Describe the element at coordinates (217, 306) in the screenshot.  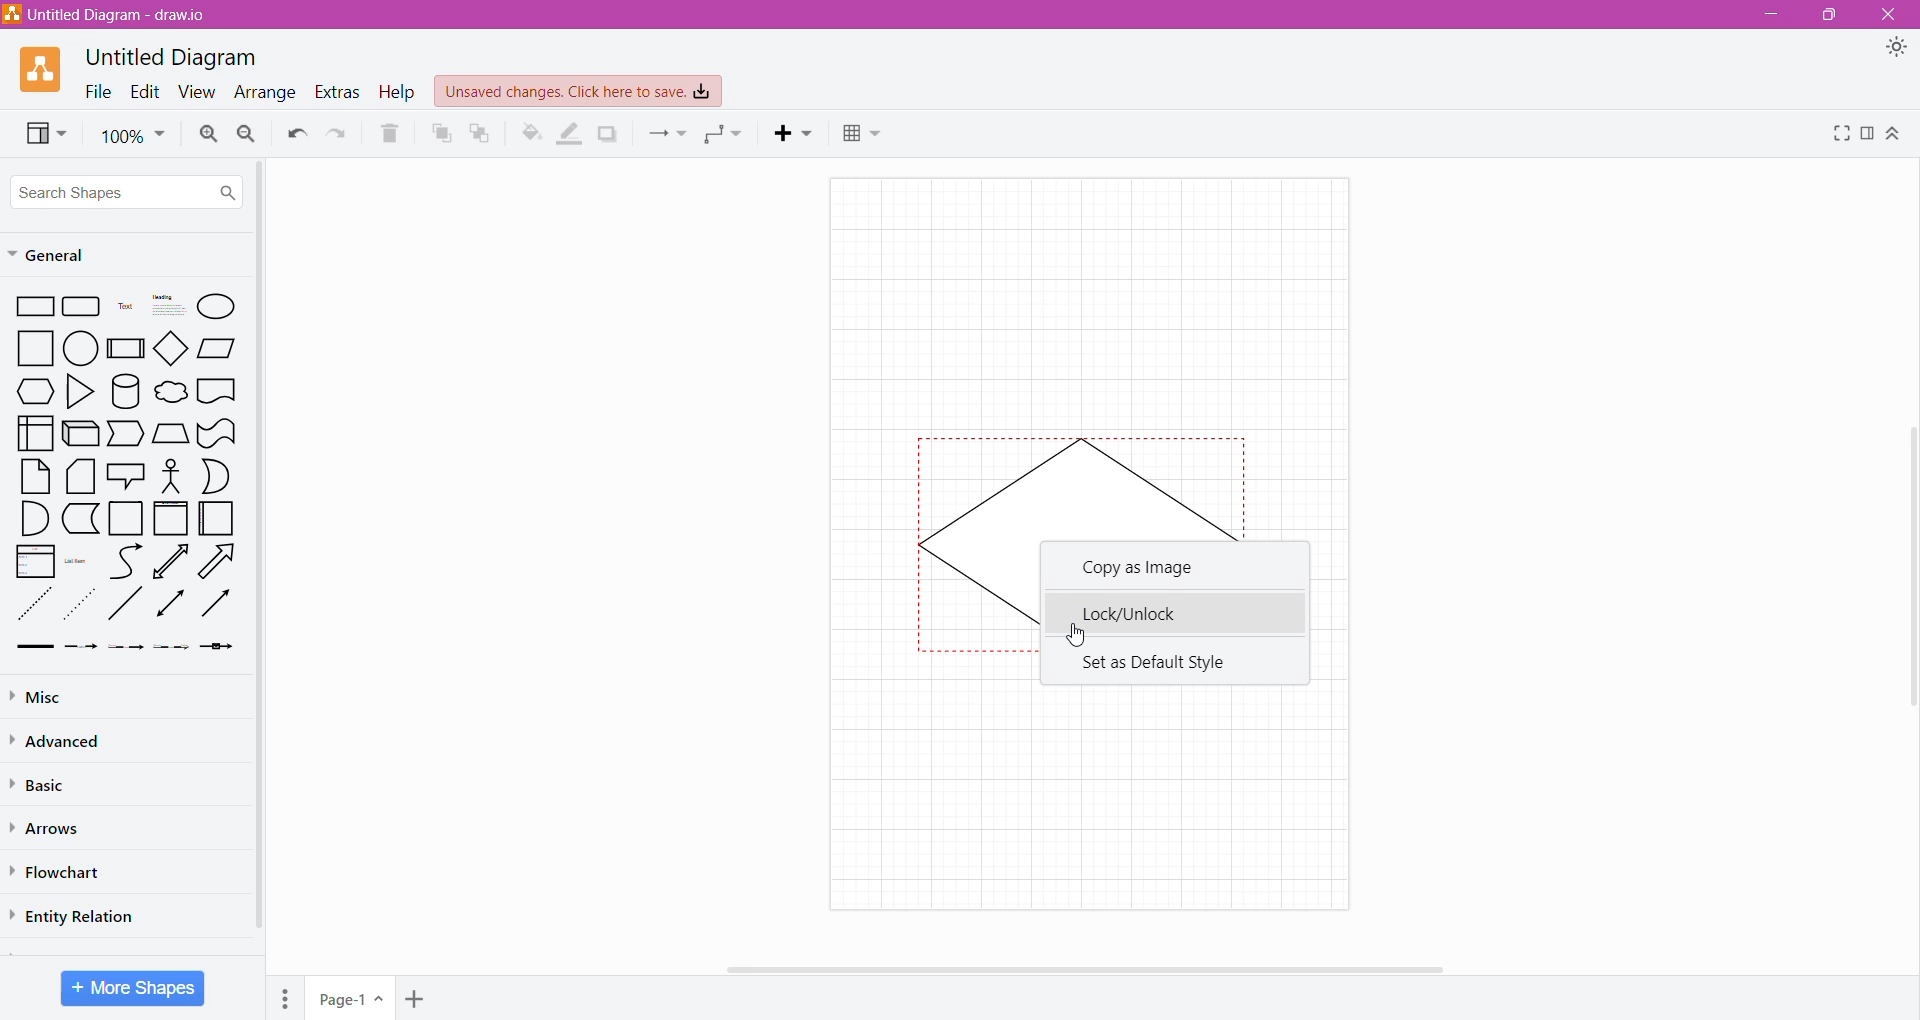
I see `Ellipse` at that location.